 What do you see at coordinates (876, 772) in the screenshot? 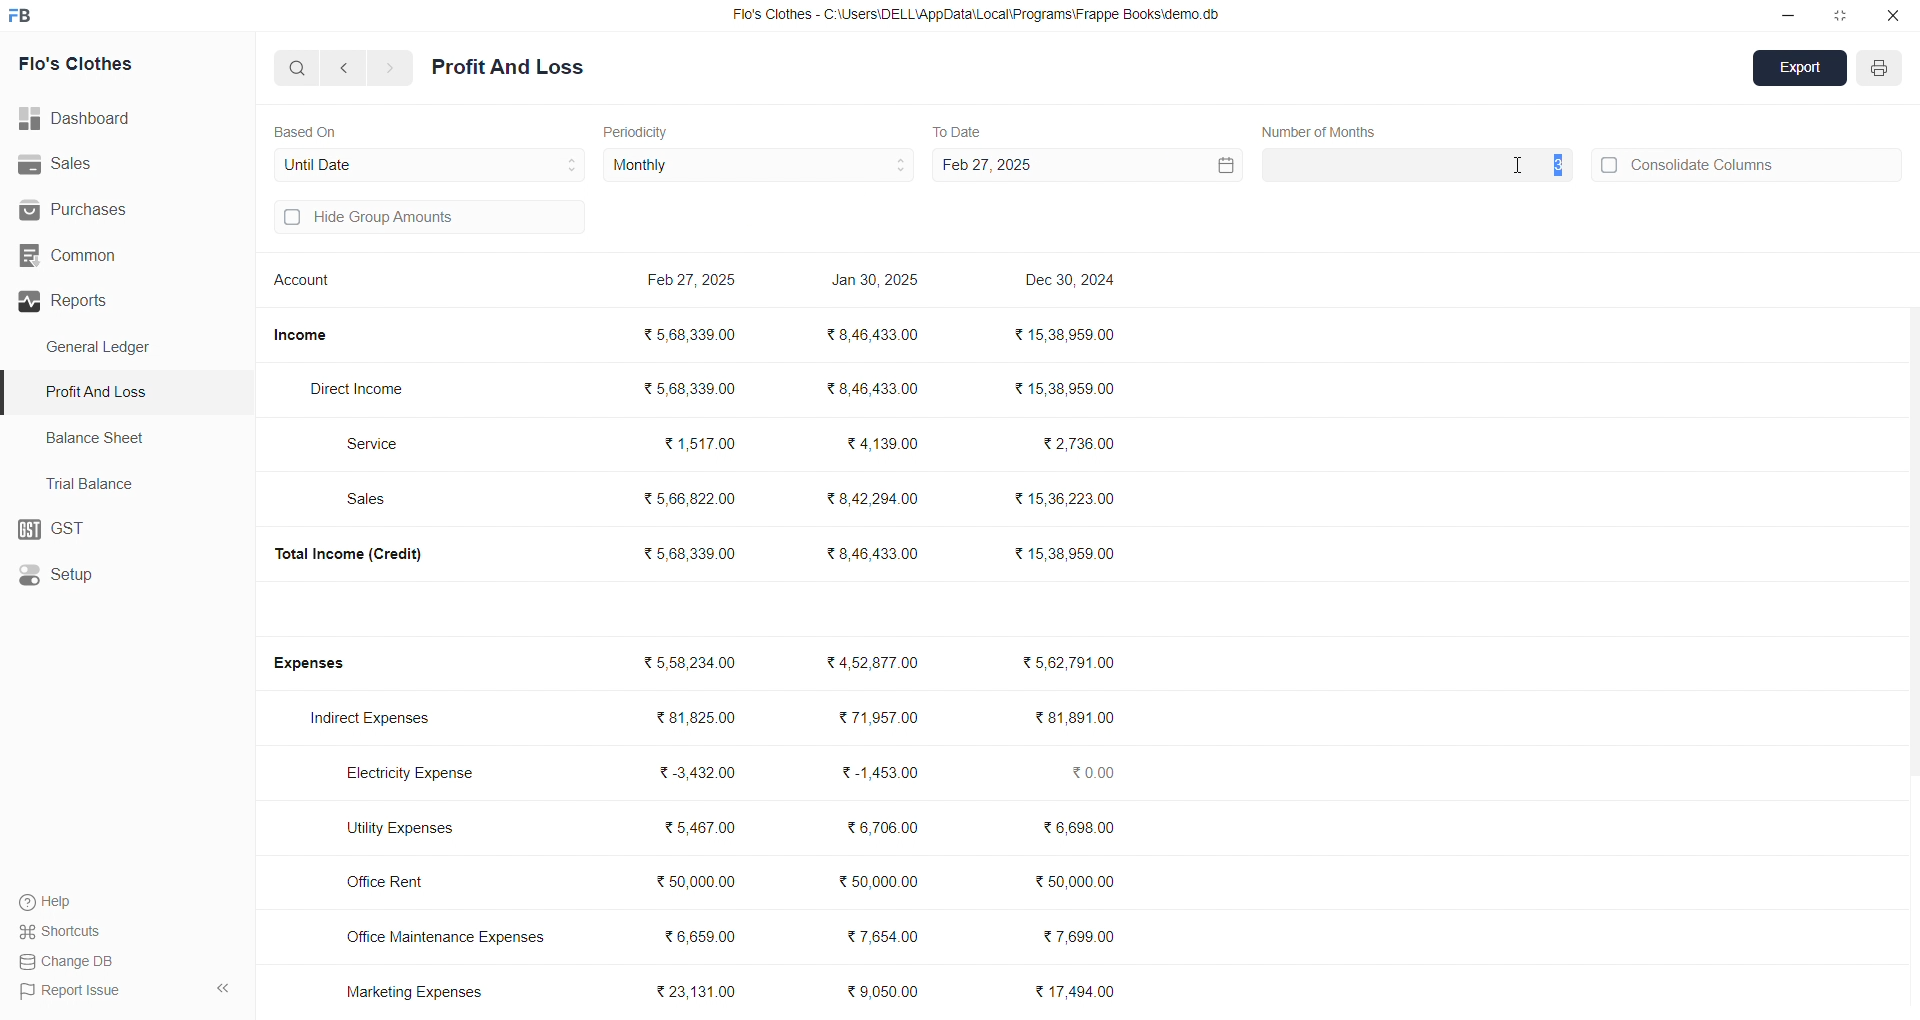
I see `₹-1,453.00` at bounding box center [876, 772].